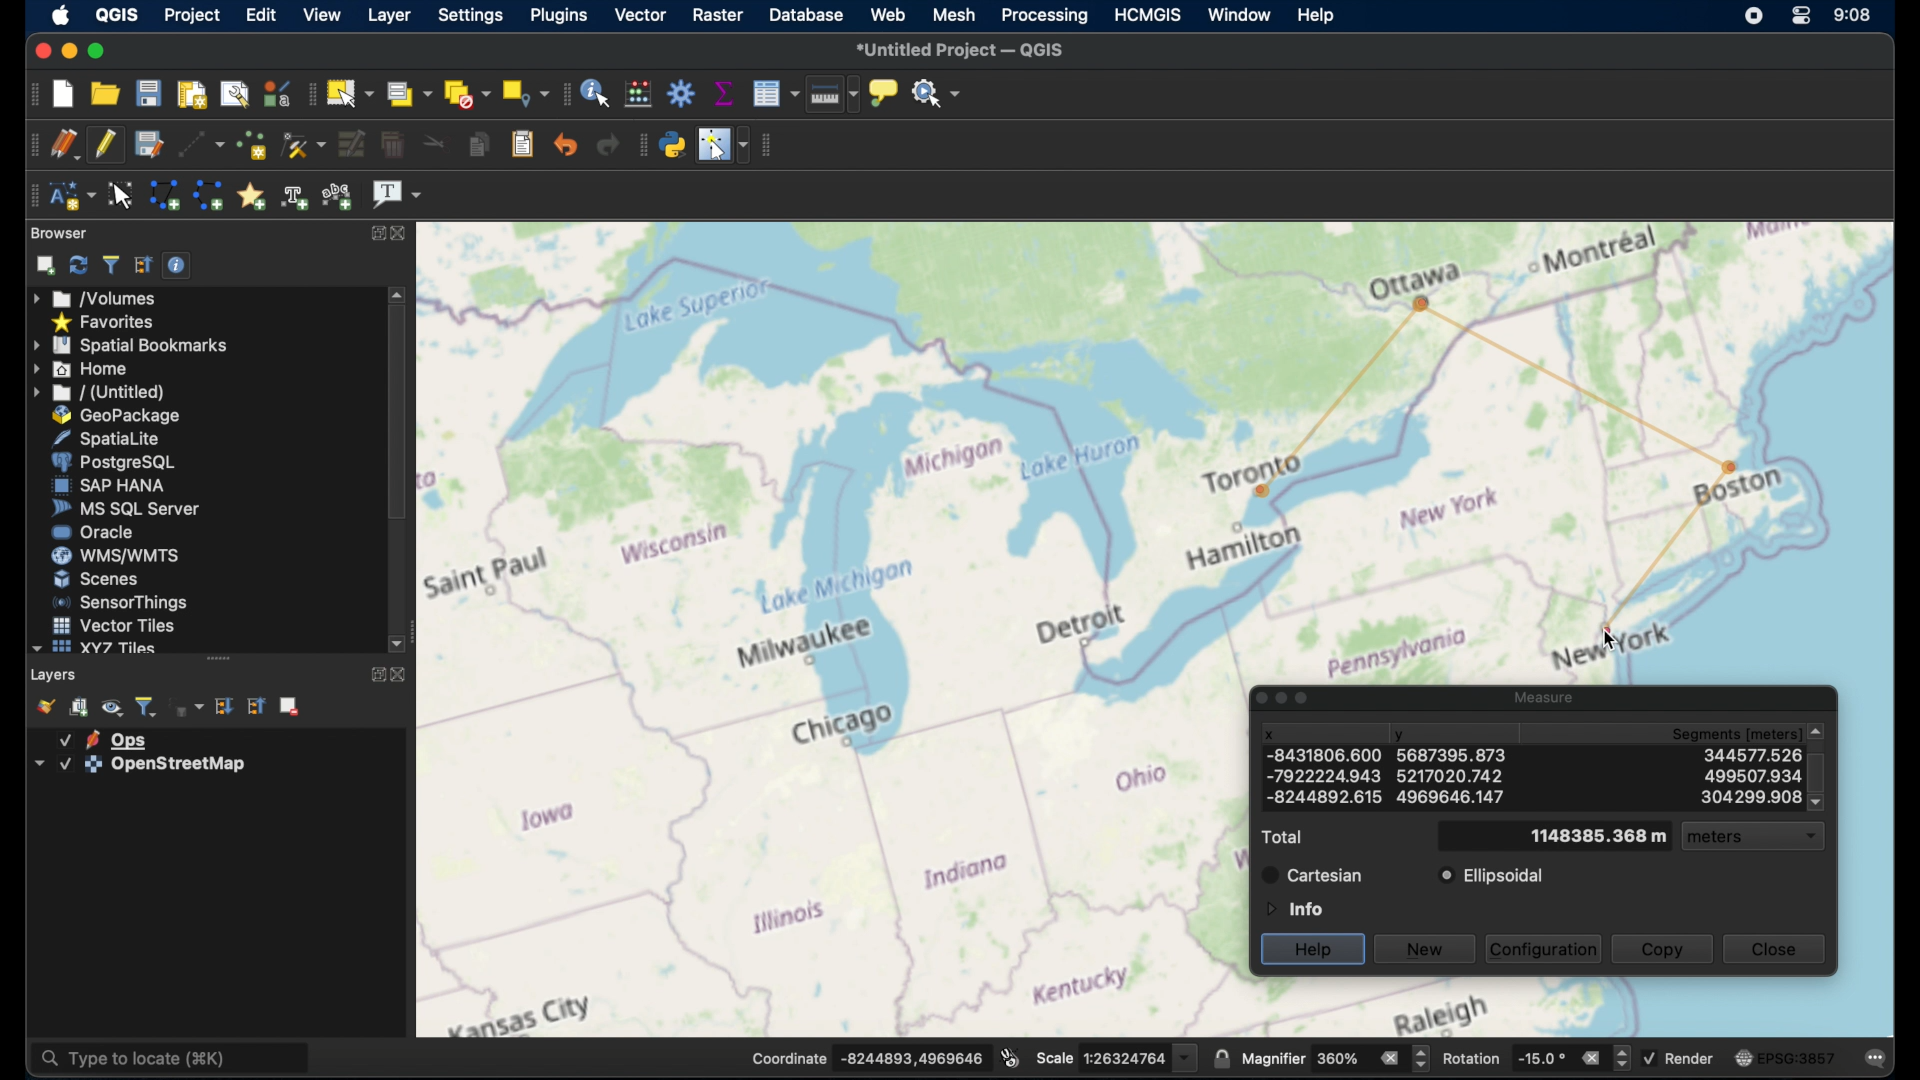 The image size is (1920, 1080). Describe the element at coordinates (1321, 773) in the screenshot. I see `x` at that location.